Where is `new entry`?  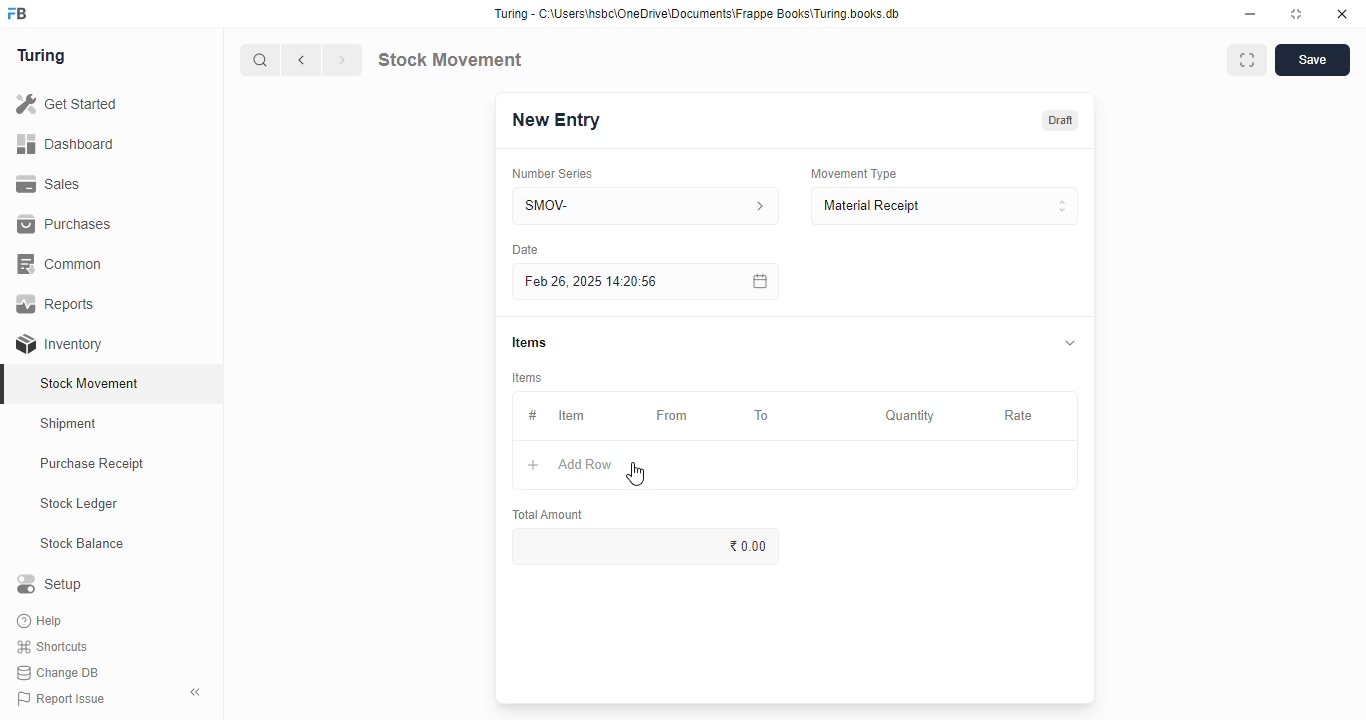
new entry is located at coordinates (555, 120).